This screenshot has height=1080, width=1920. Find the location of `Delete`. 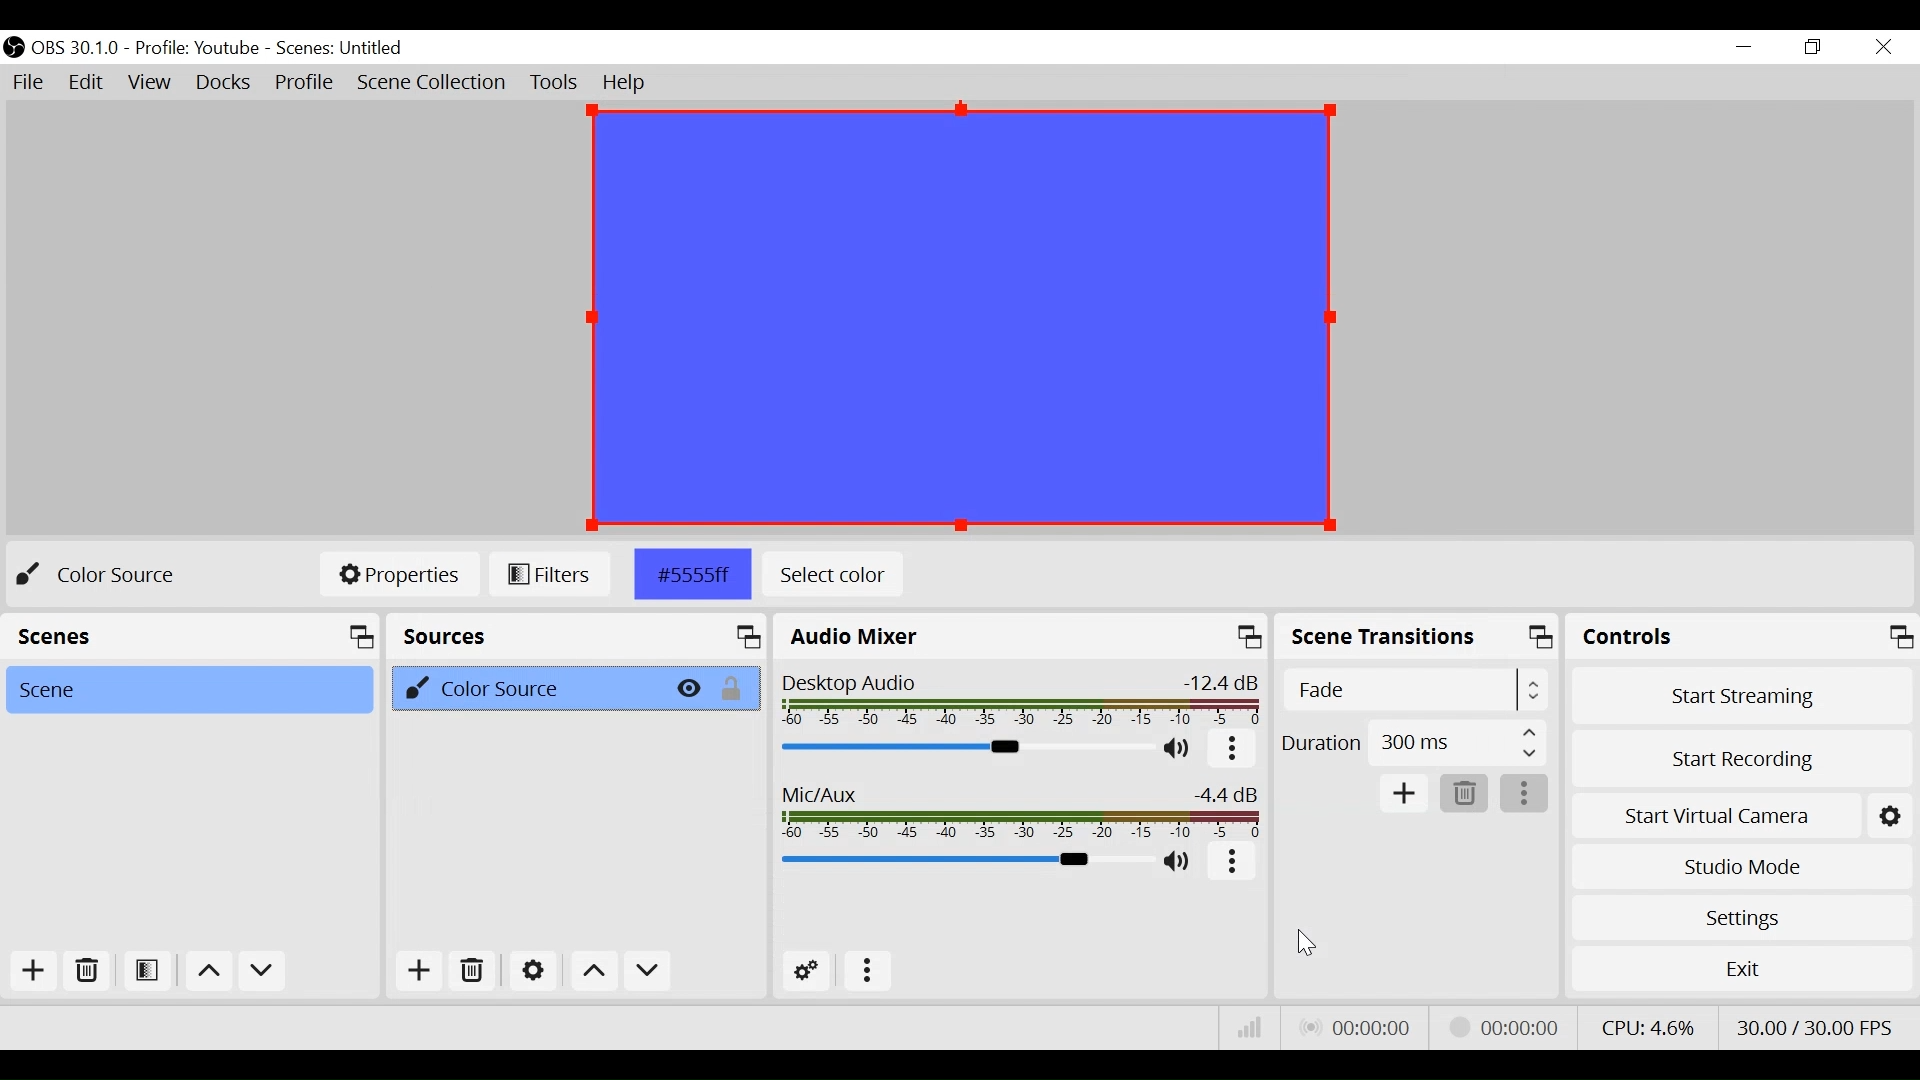

Delete is located at coordinates (1461, 794).